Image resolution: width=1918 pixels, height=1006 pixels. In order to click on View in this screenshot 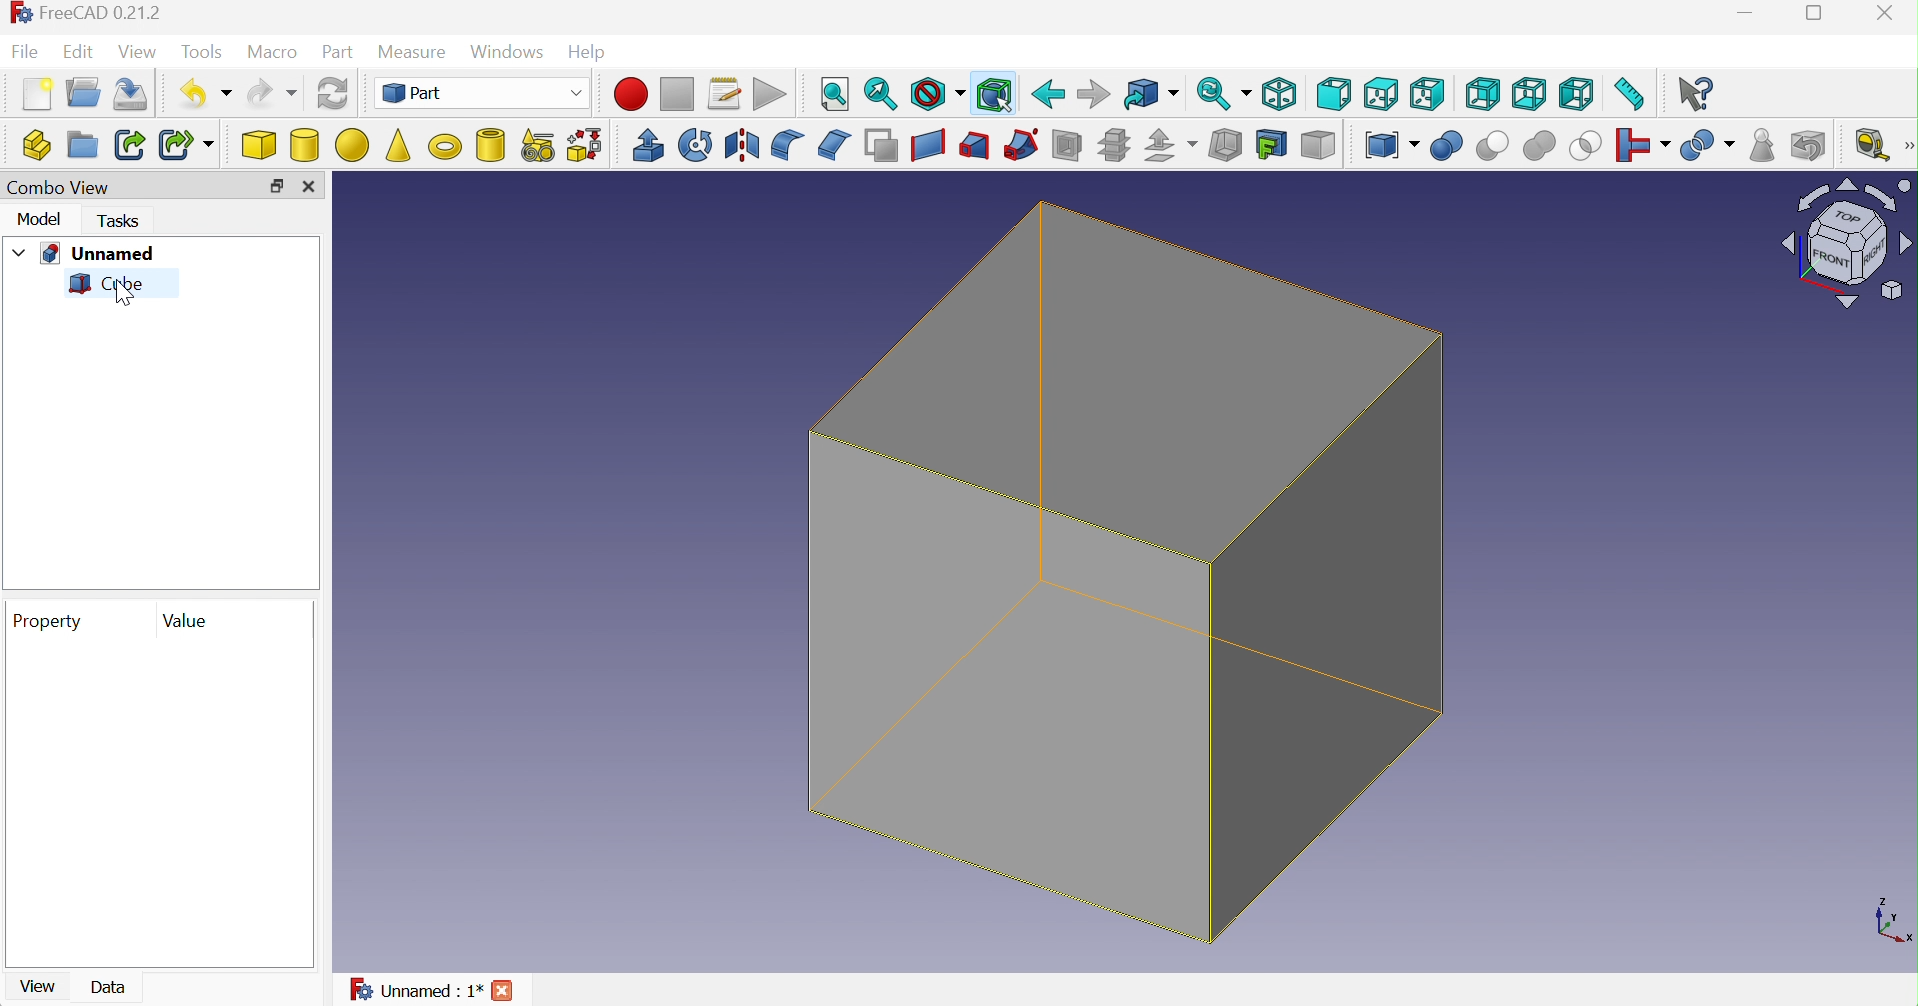, I will do `click(35, 989)`.